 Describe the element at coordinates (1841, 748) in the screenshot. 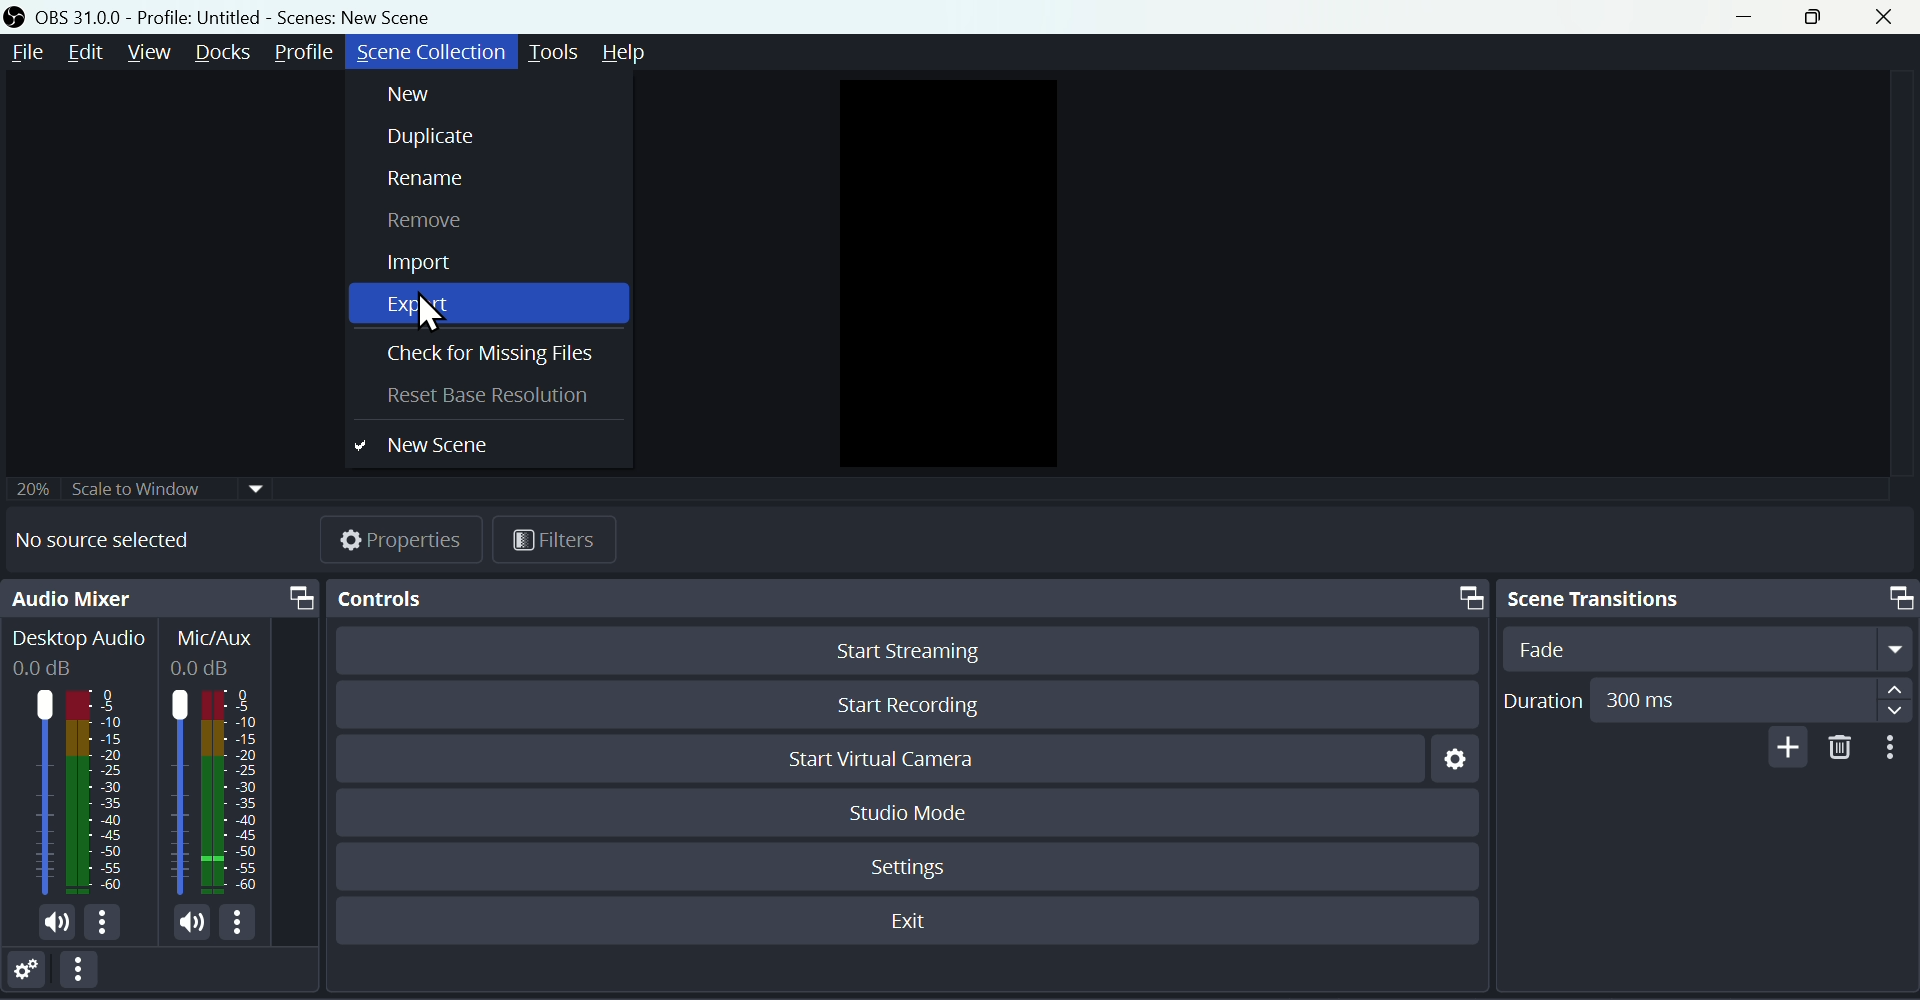

I see `delete` at that location.